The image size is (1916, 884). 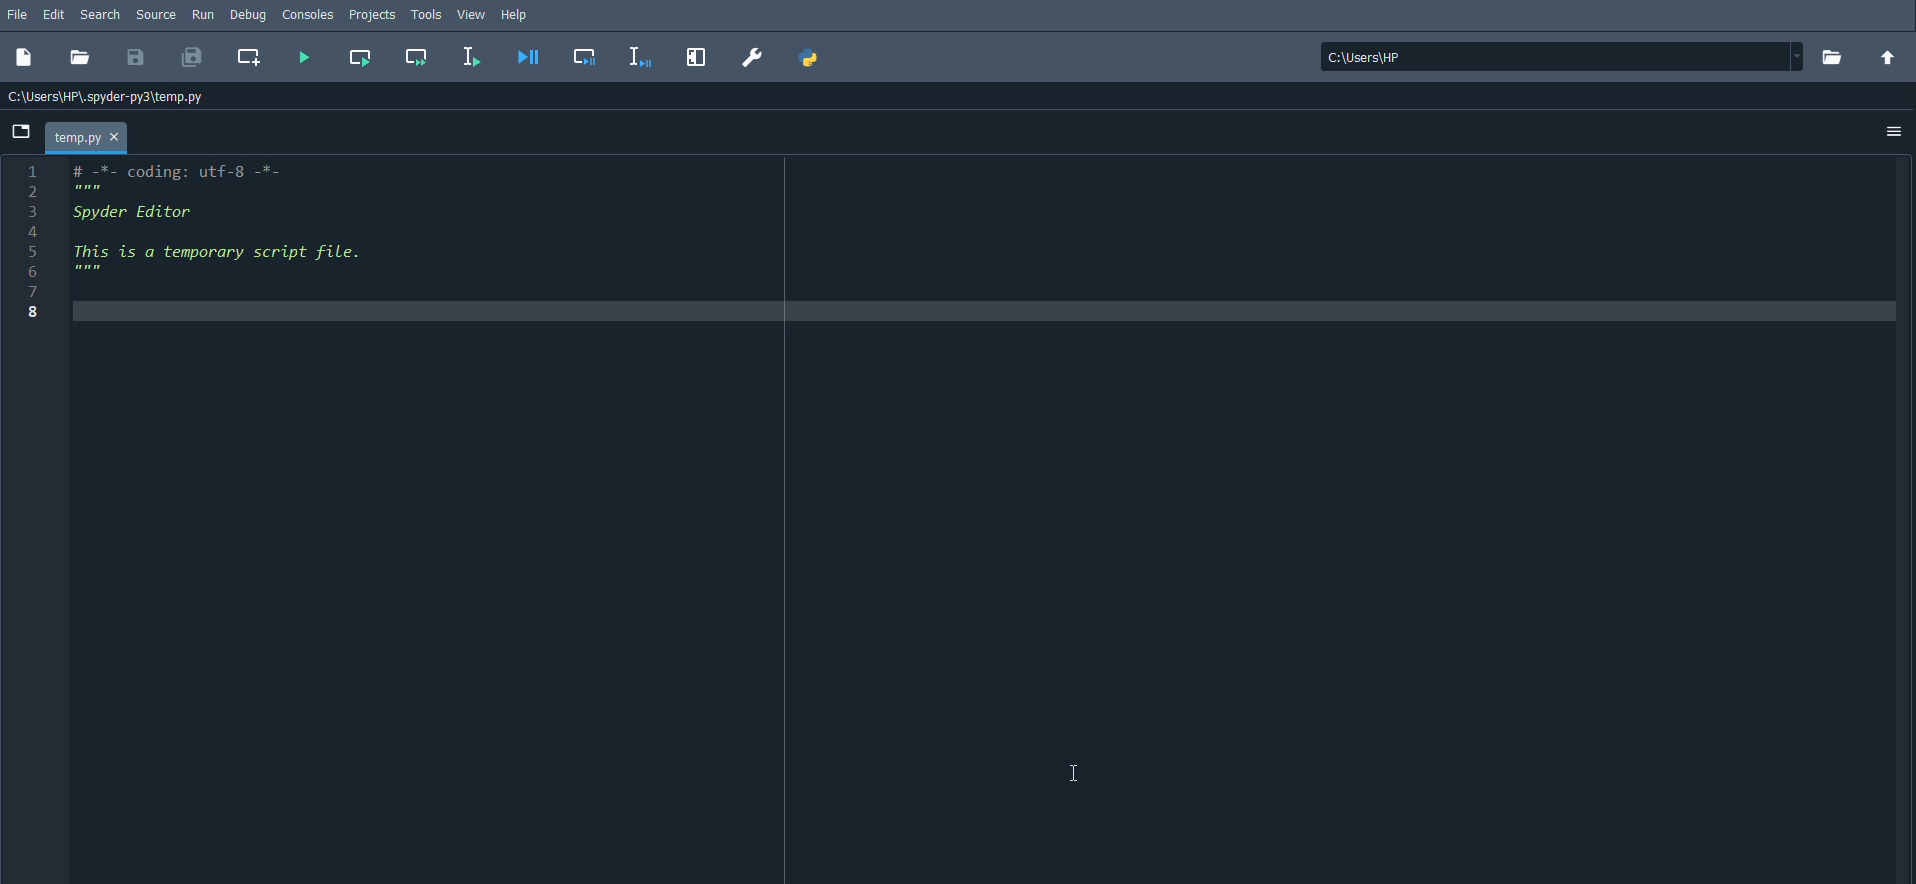 What do you see at coordinates (426, 16) in the screenshot?
I see `Tools` at bounding box center [426, 16].